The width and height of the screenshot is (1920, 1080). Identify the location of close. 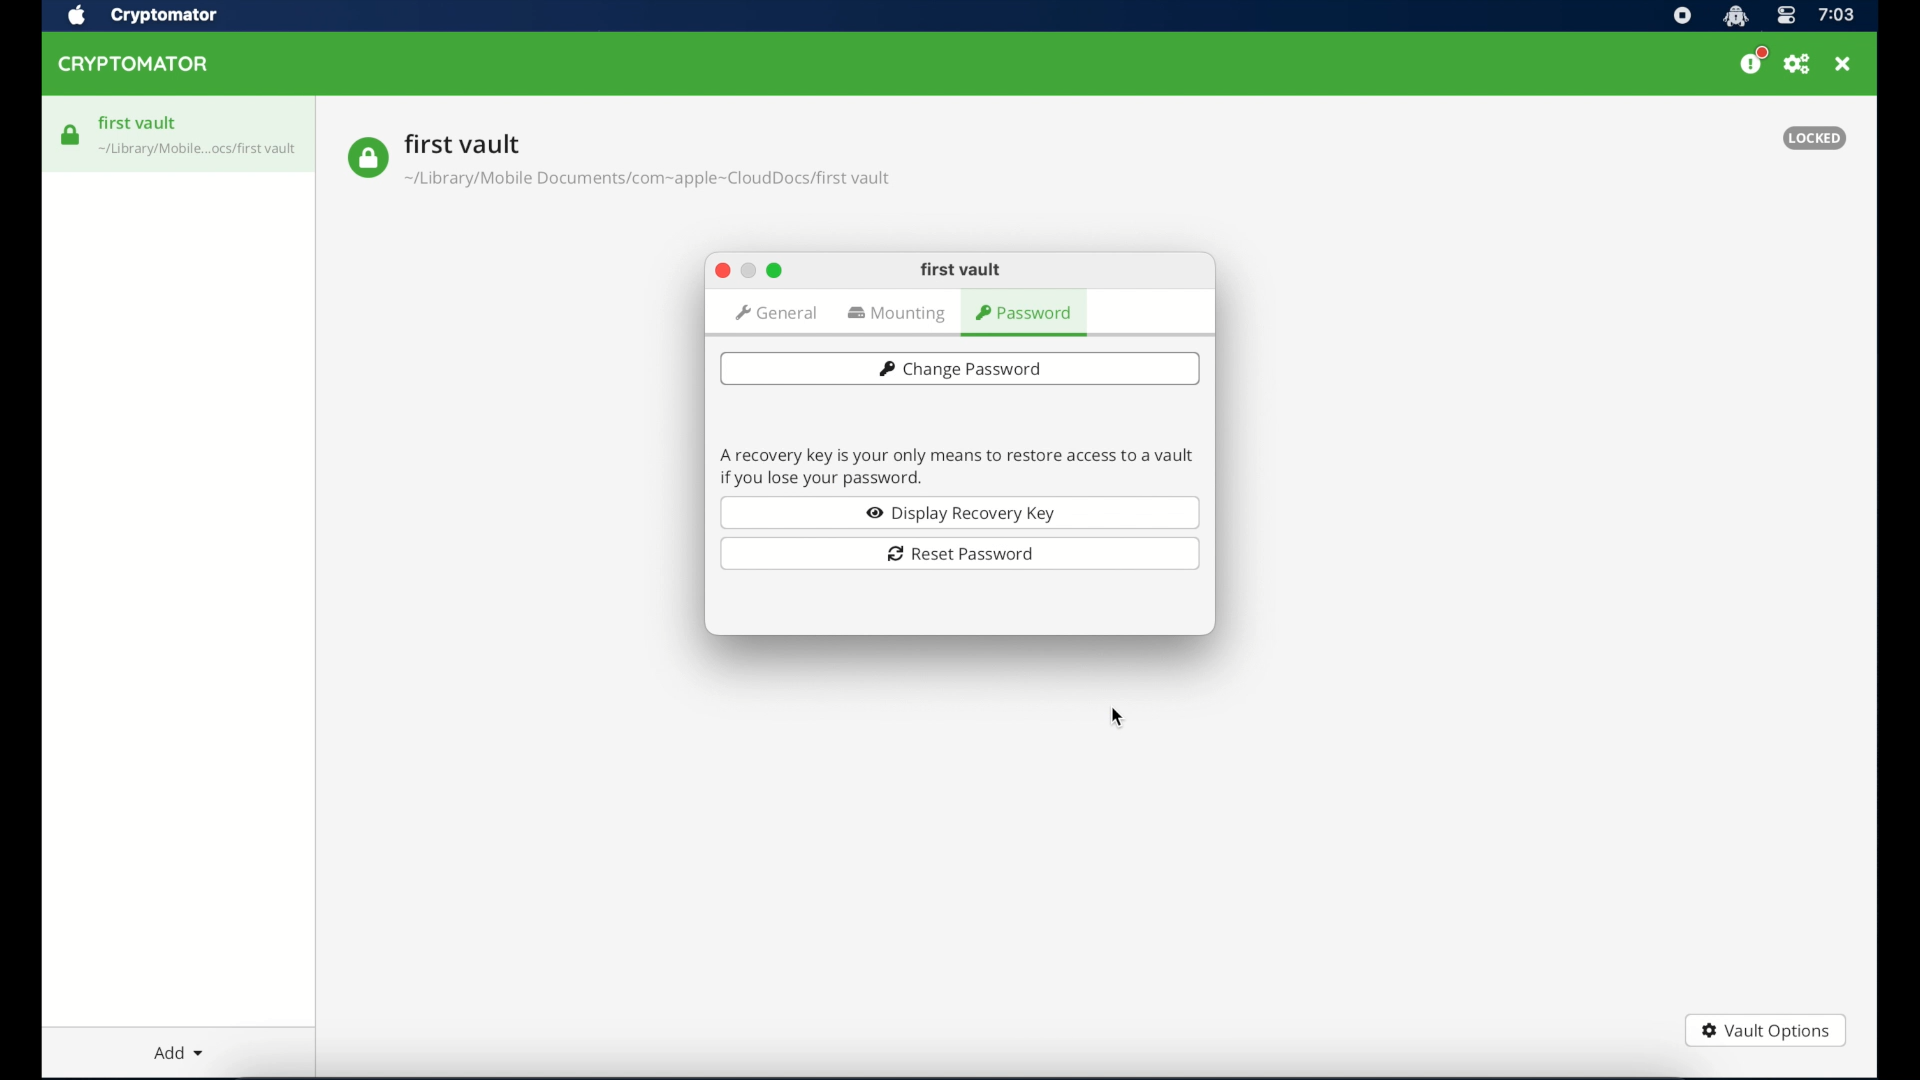
(1843, 64).